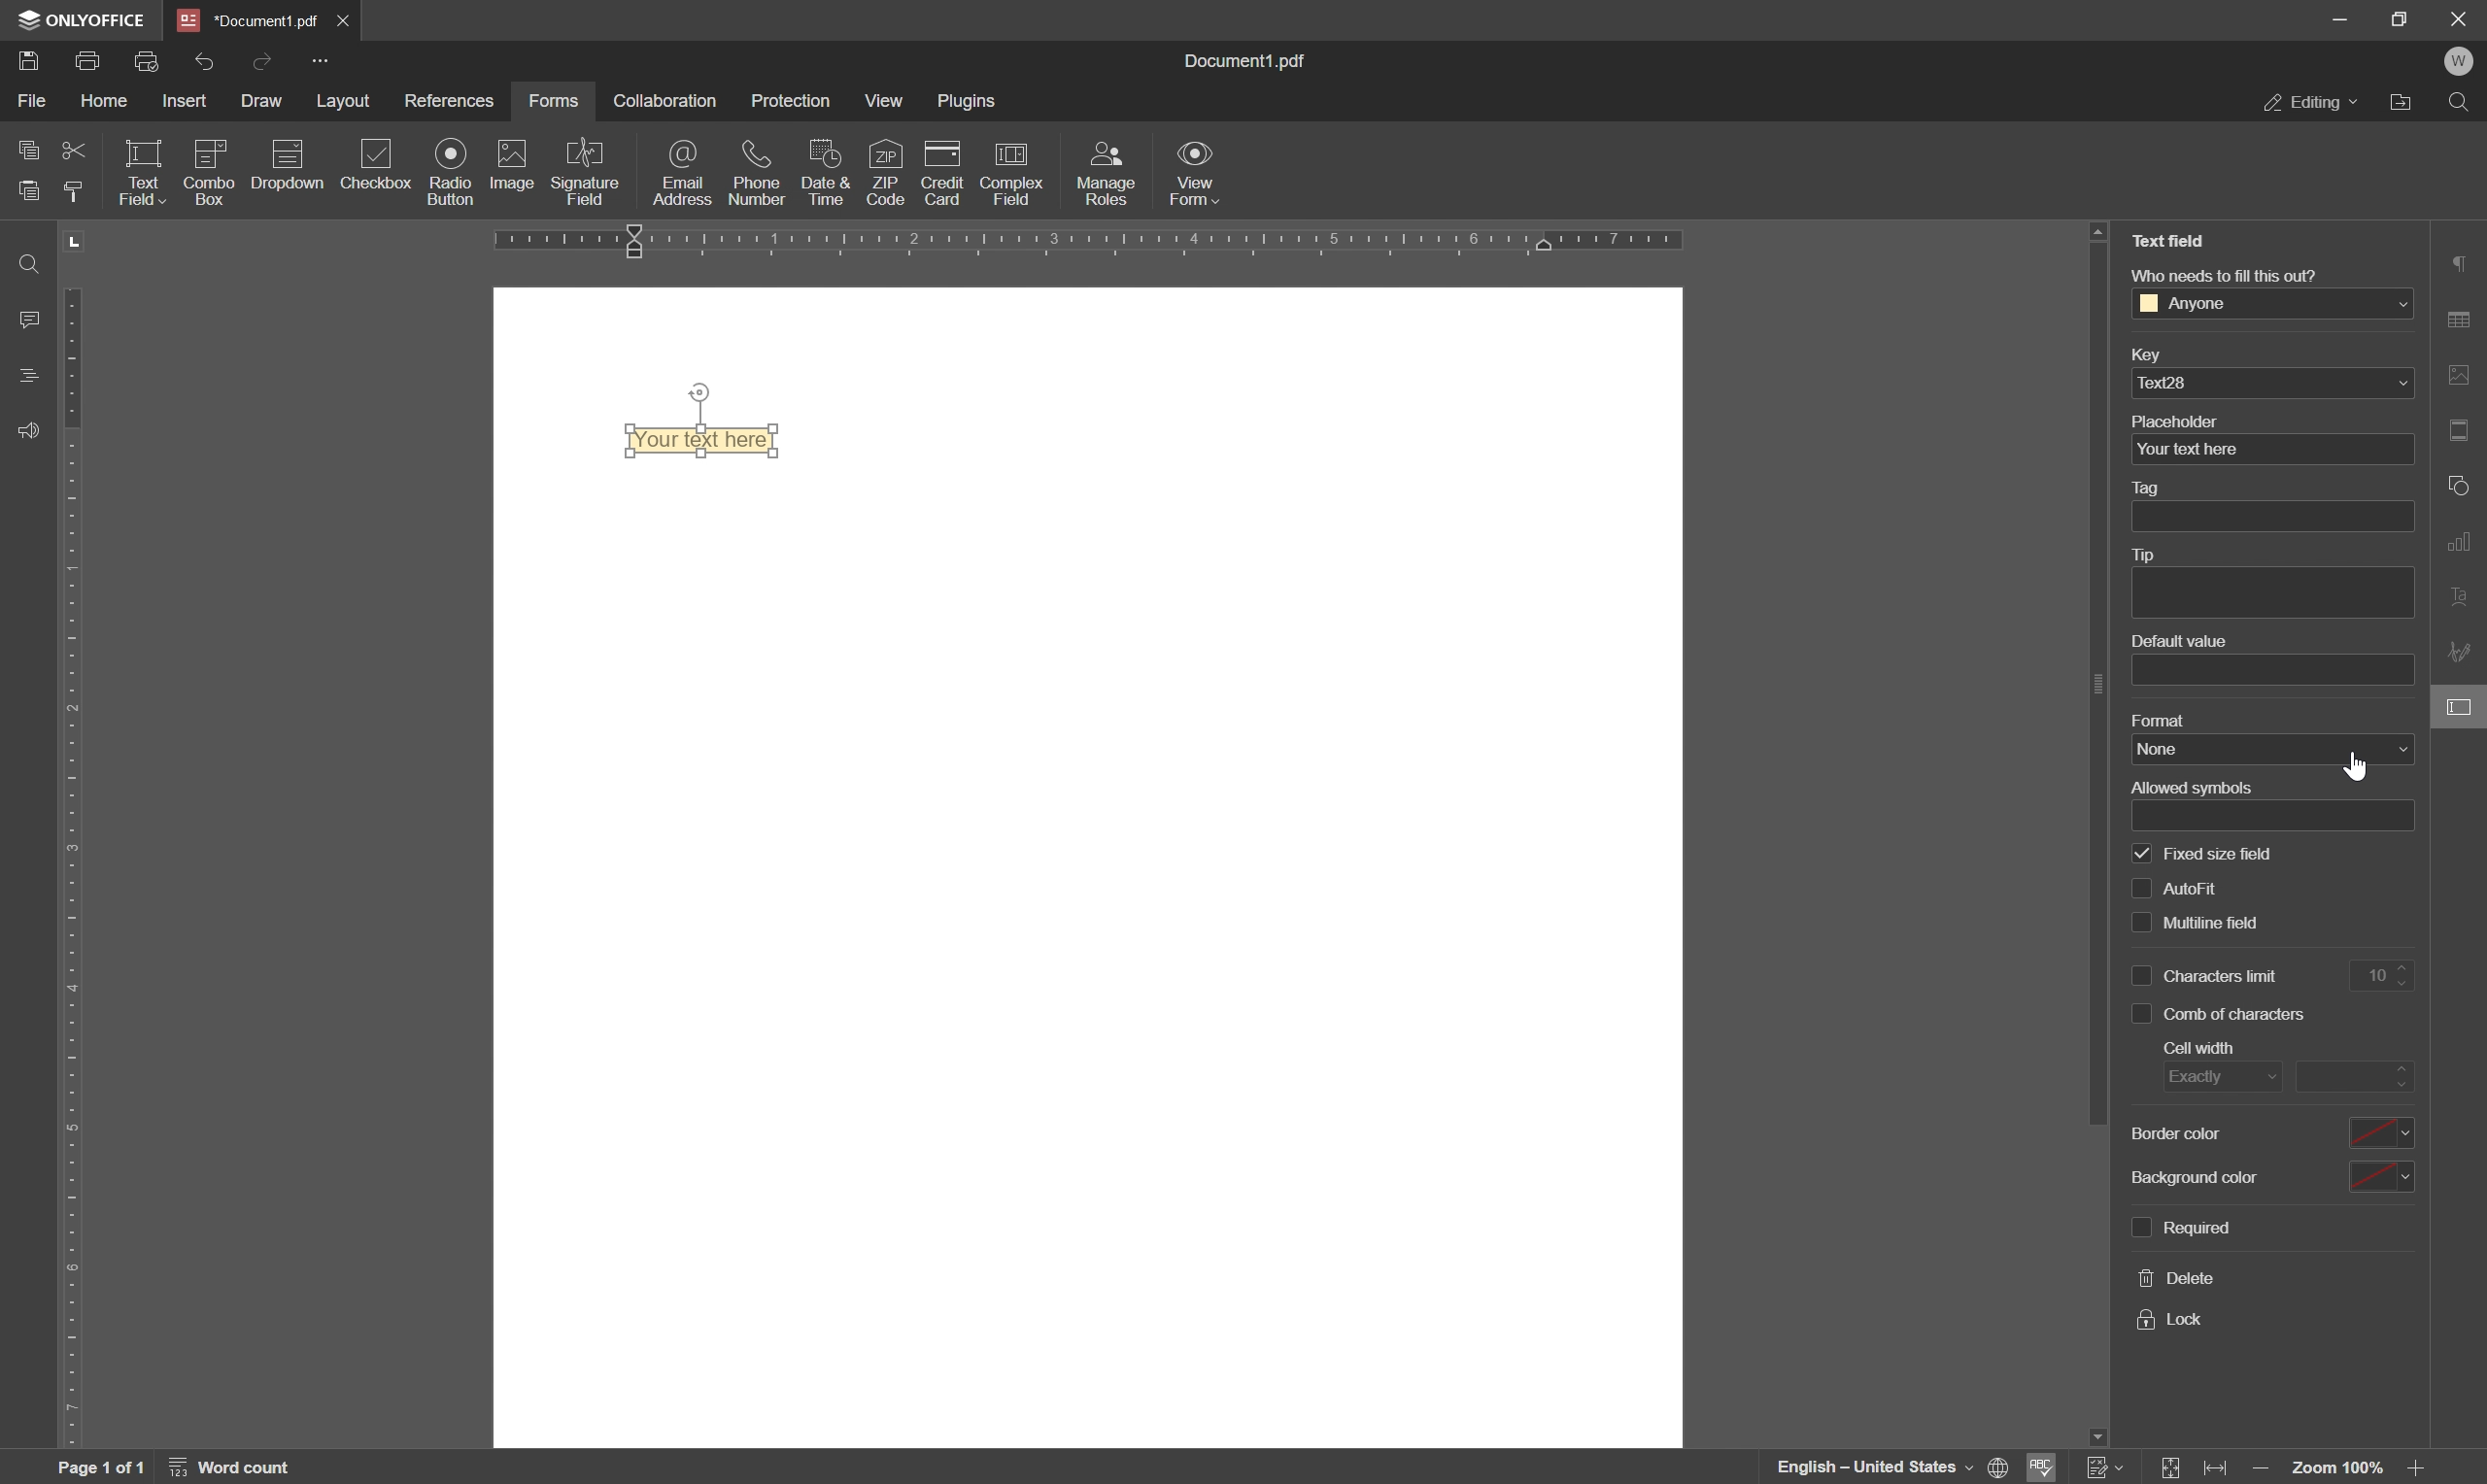  Describe the element at coordinates (2462, 319) in the screenshot. I see `table settings` at that location.